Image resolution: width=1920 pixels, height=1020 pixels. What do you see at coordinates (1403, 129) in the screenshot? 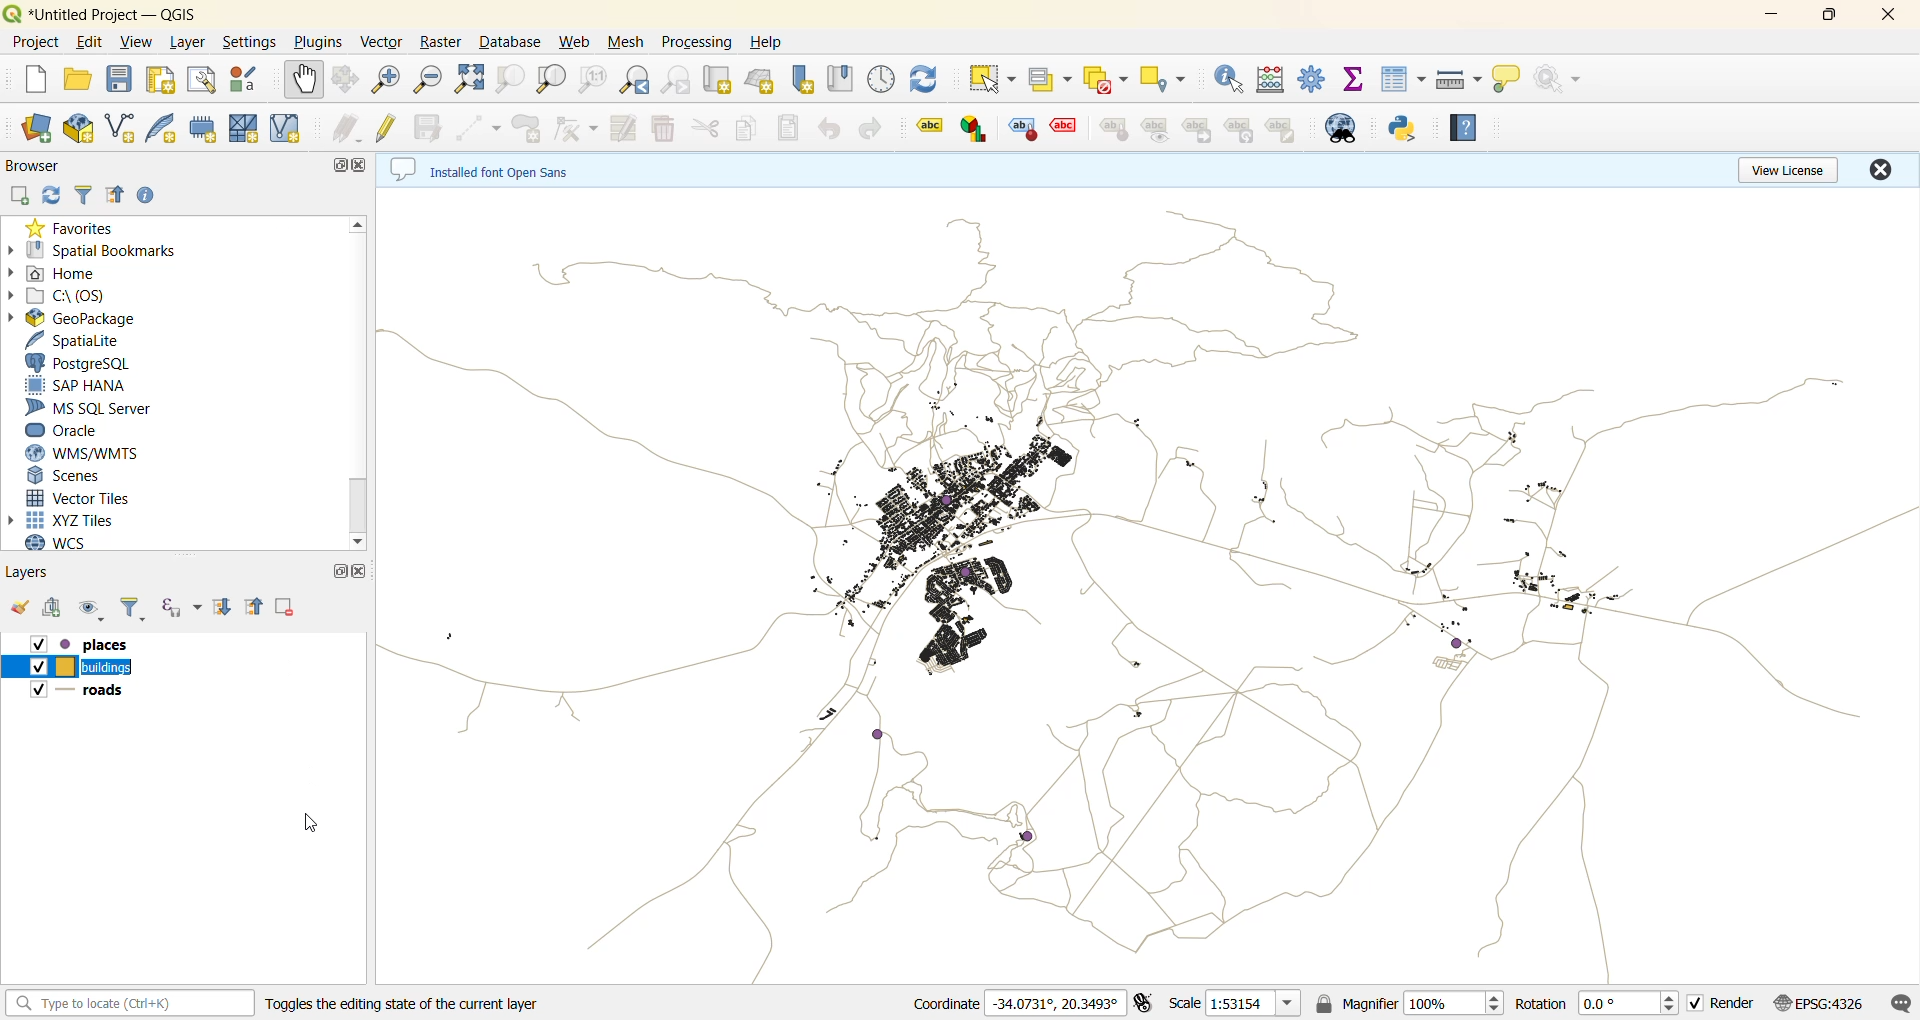
I see `python` at bounding box center [1403, 129].